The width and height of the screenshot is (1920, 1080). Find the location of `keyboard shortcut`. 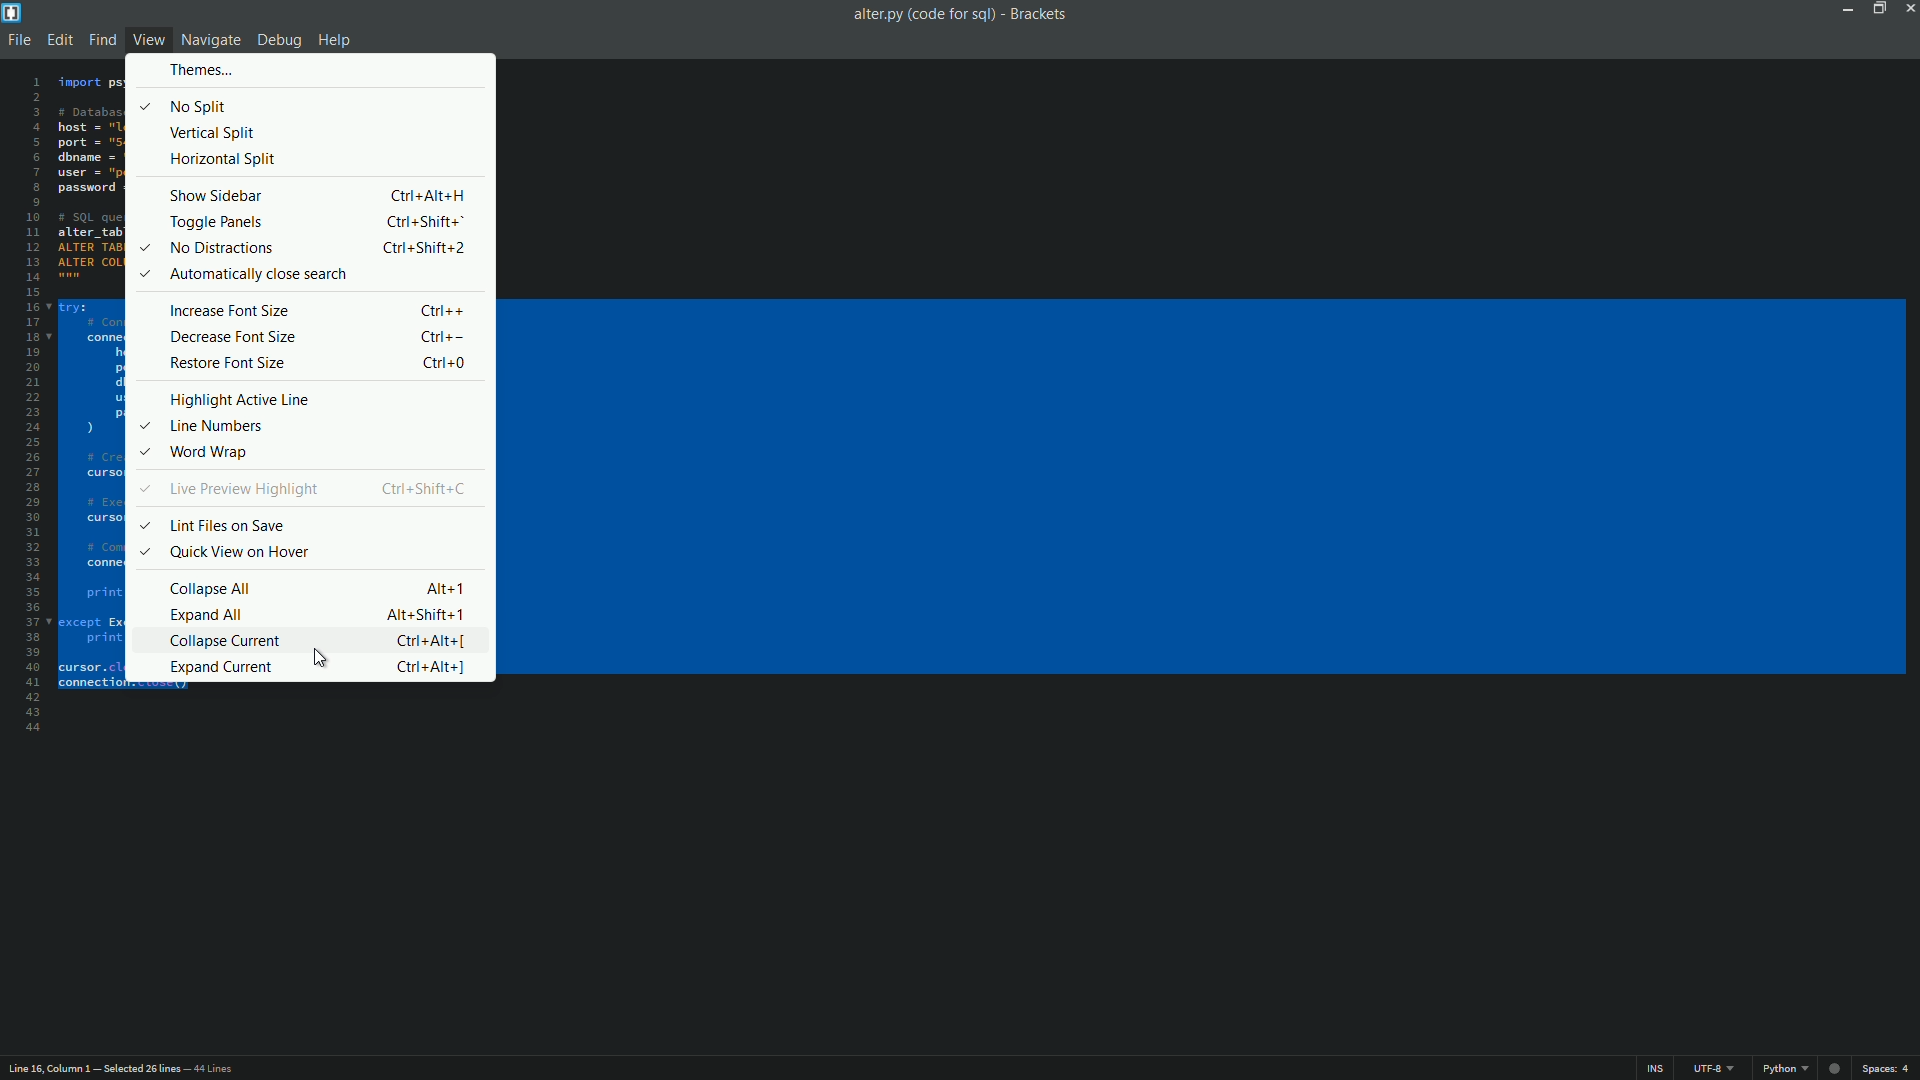

keyboard shortcut is located at coordinates (427, 488).